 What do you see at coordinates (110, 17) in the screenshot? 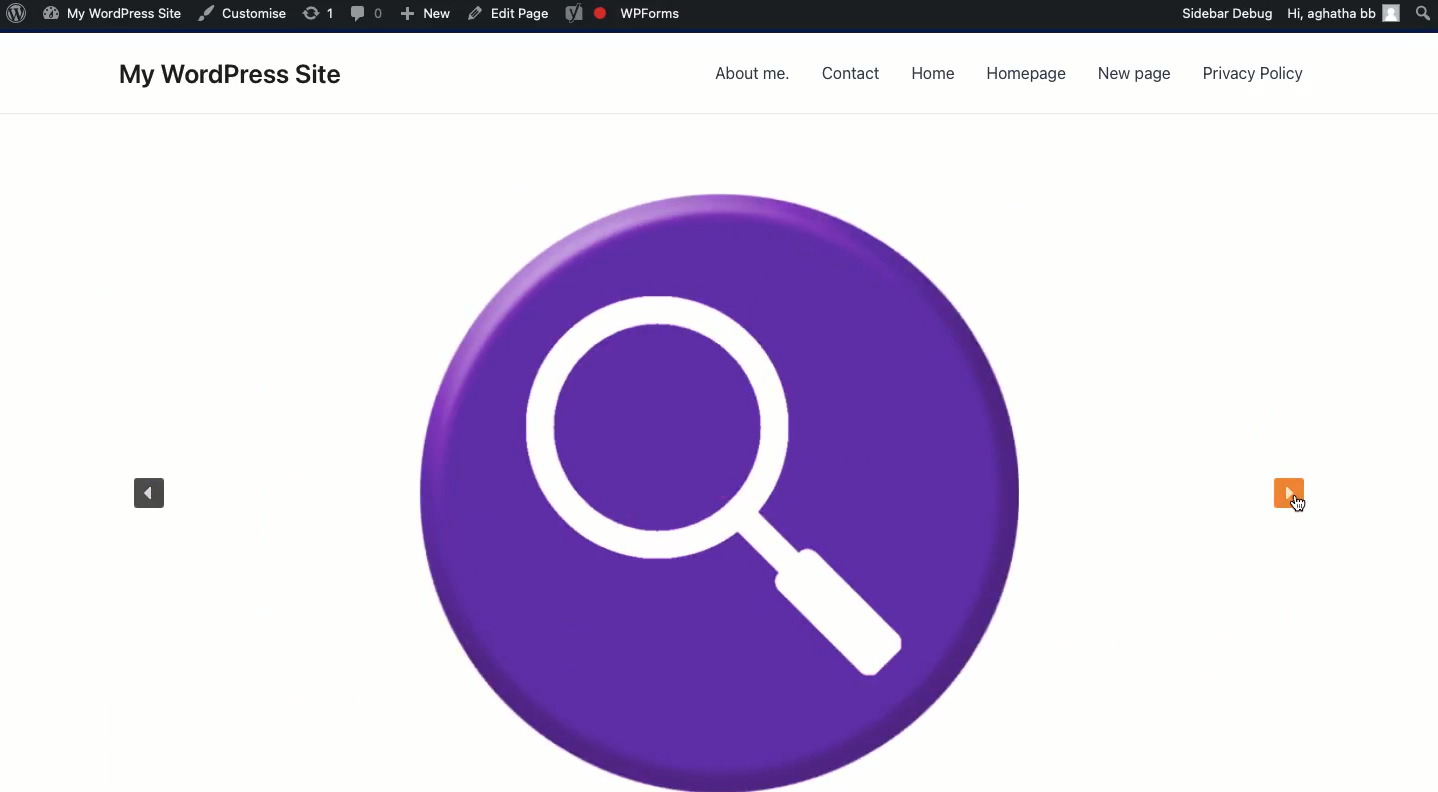
I see `my wordpress site` at bounding box center [110, 17].